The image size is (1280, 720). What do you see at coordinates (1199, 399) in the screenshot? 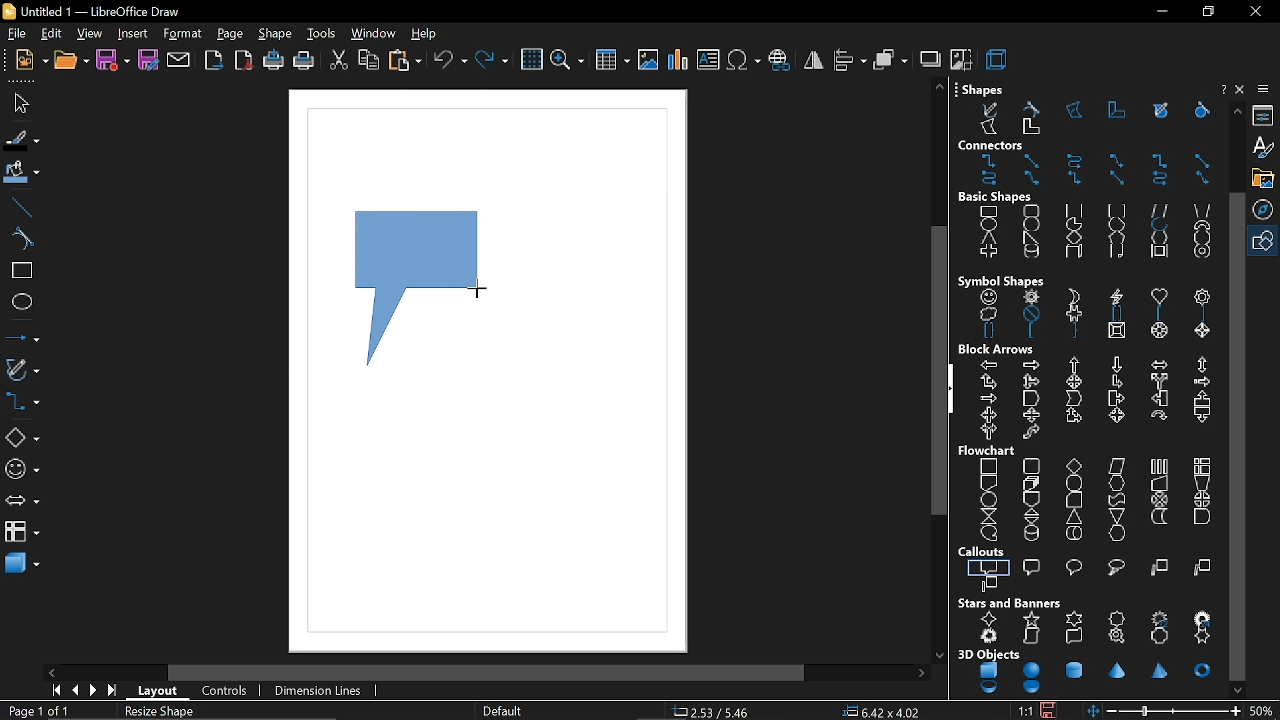
I see `up arrow callout` at bounding box center [1199, 399].